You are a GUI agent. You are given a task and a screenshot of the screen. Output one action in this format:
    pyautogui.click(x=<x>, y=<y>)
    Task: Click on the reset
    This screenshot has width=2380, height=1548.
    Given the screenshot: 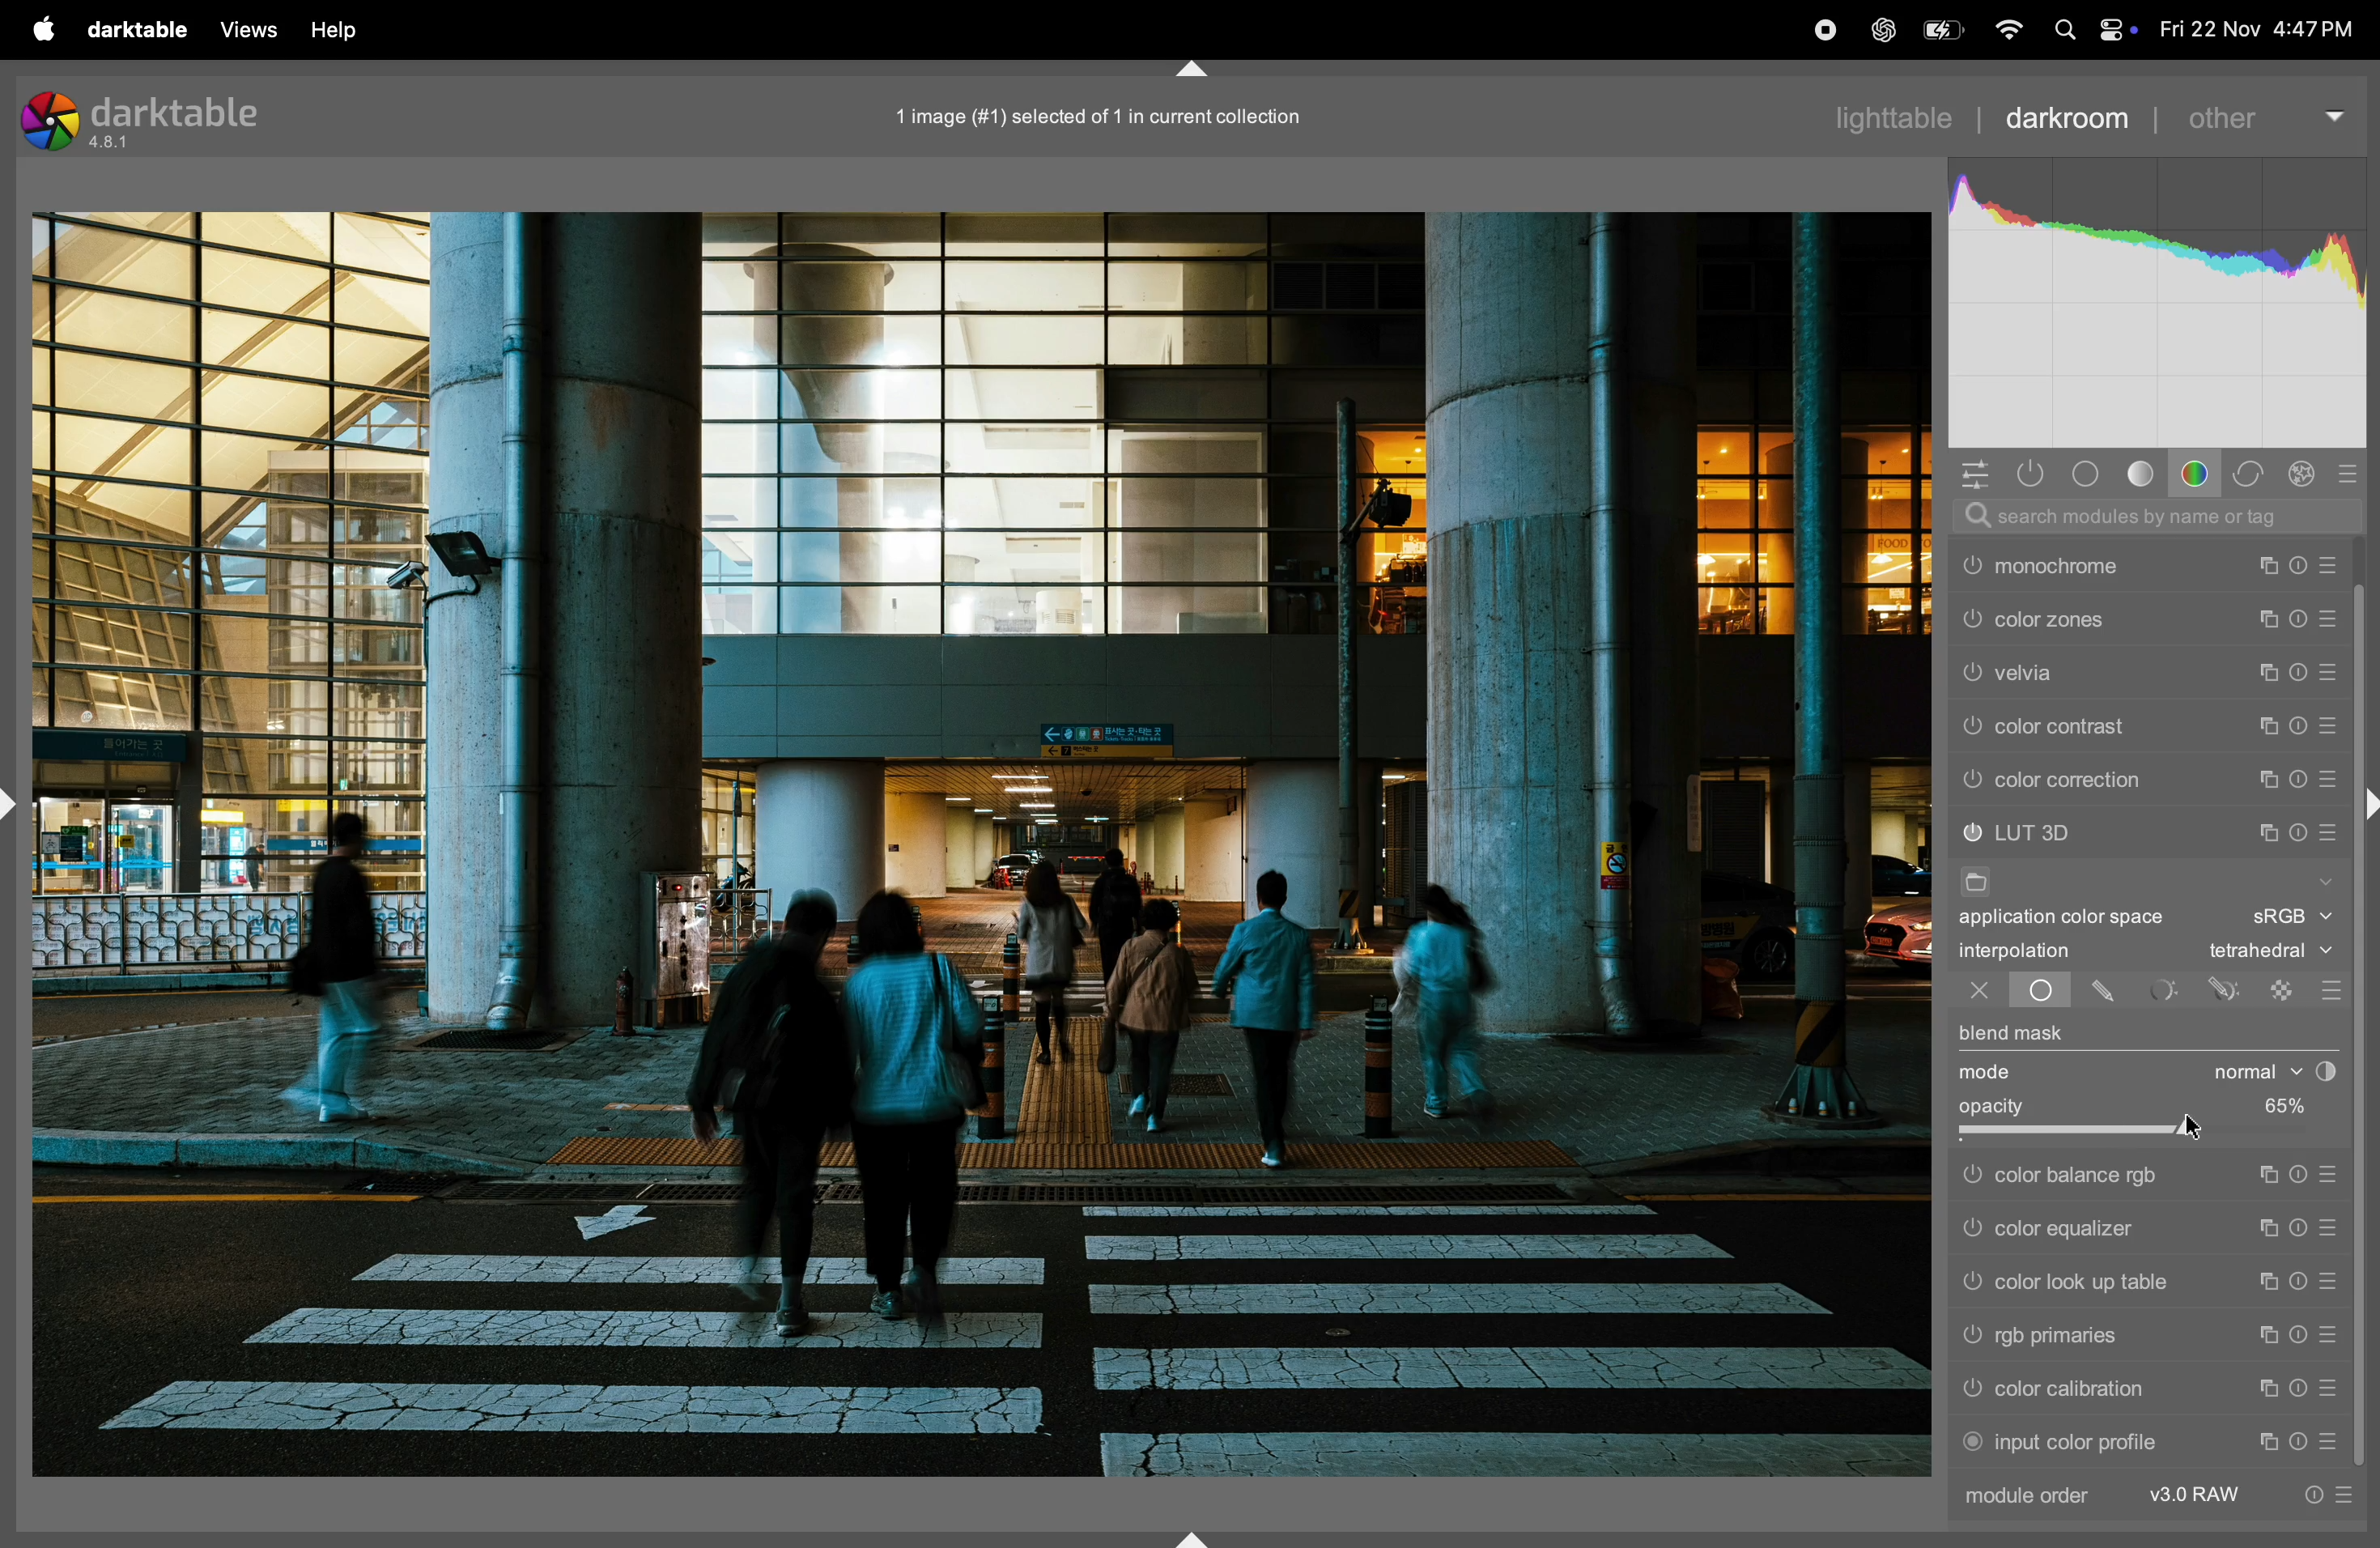 What is the action you would take?
    pyautogui.click(x=2300, y=1176)
    